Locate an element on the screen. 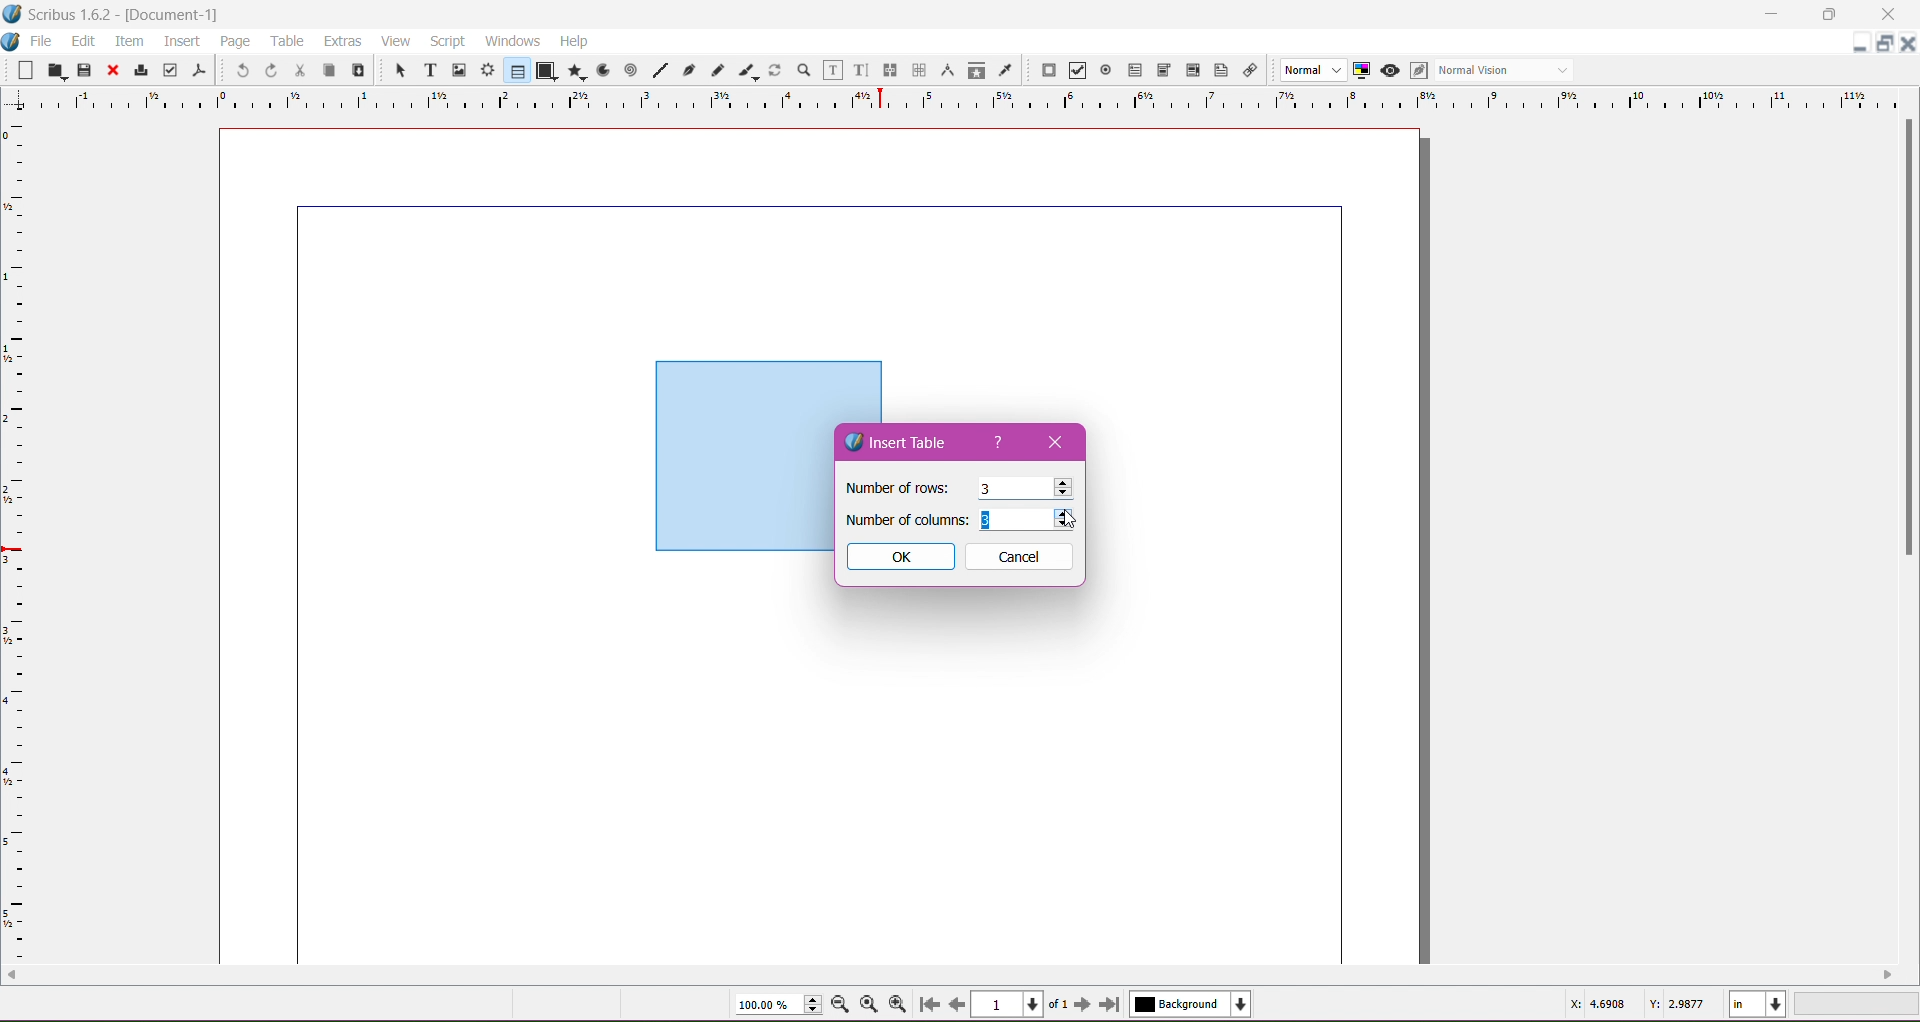 The image size is (1920, 1022). PDF Text Fields is located at coordinates (1131, 71).